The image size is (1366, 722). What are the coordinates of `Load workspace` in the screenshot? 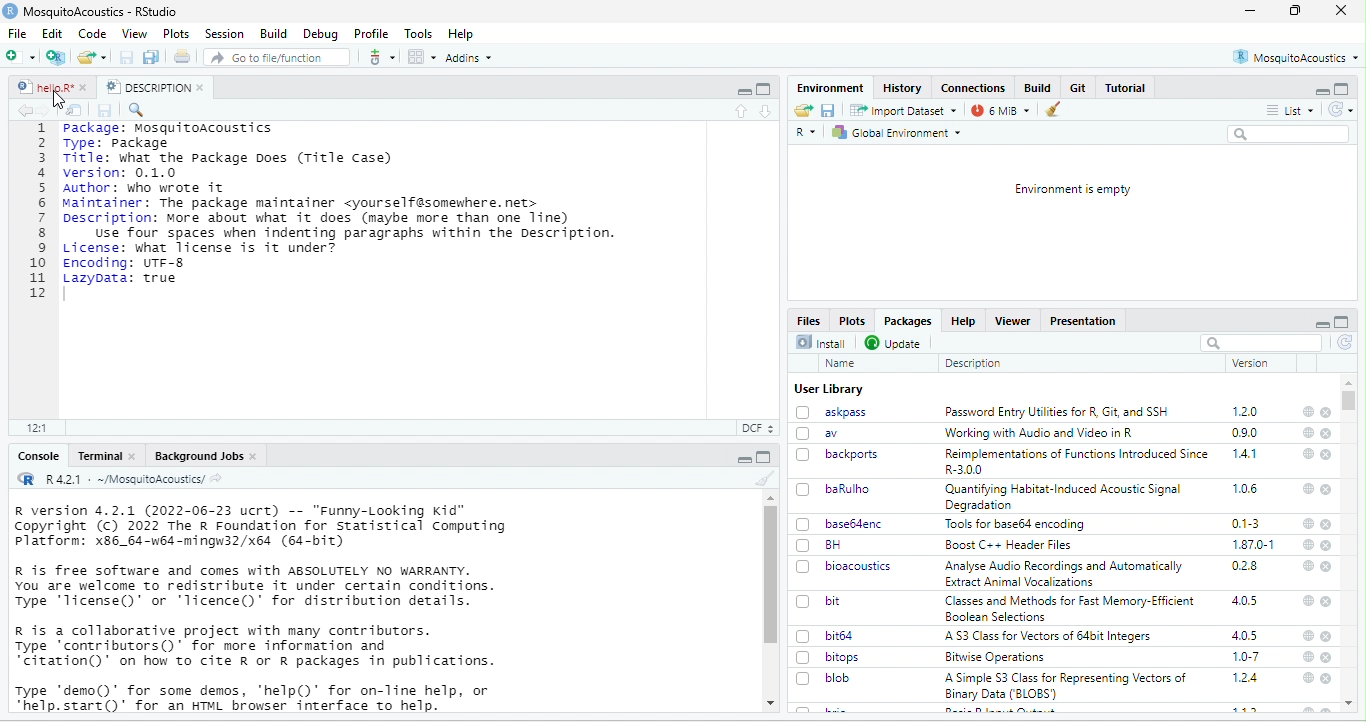 It's located at (803, 110).